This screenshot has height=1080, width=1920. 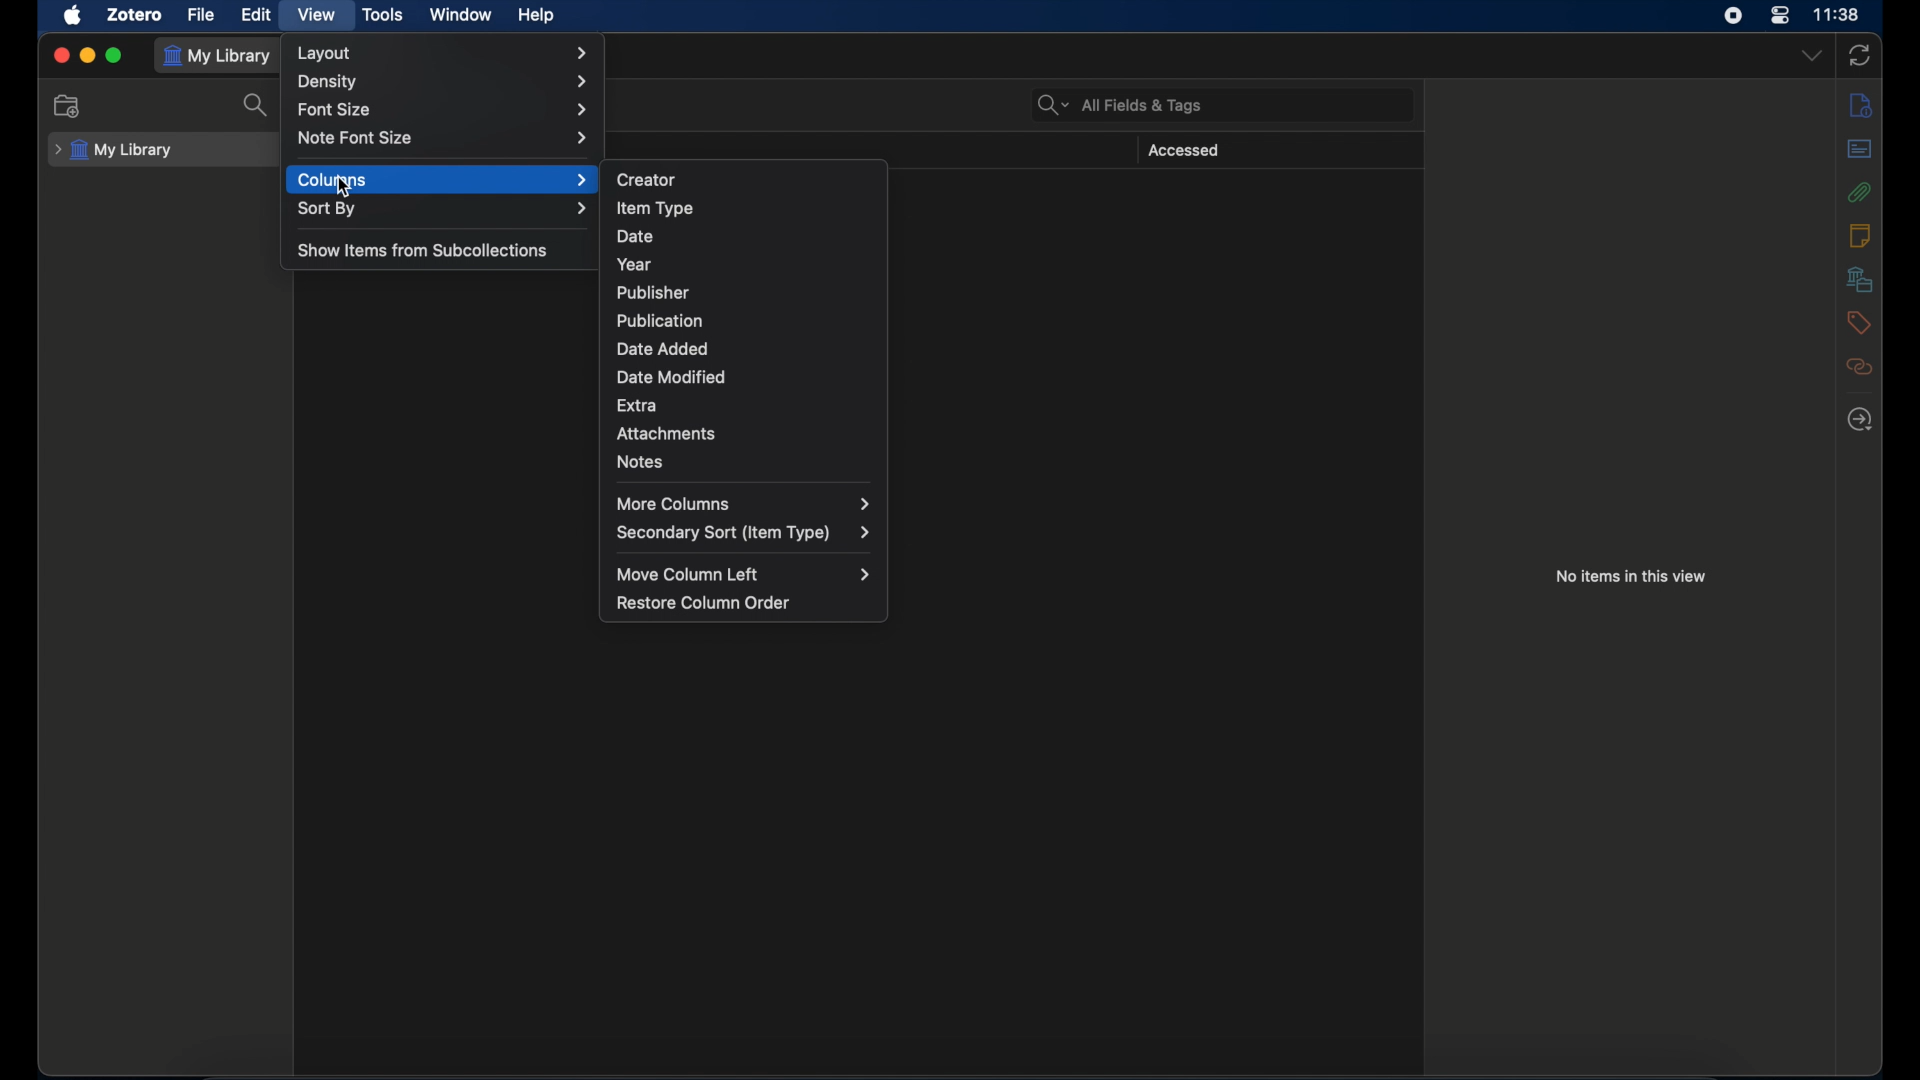 What do you see at coordinates (202, 14) in the screenshot?
I see `file` at bounding box center [202, 14].